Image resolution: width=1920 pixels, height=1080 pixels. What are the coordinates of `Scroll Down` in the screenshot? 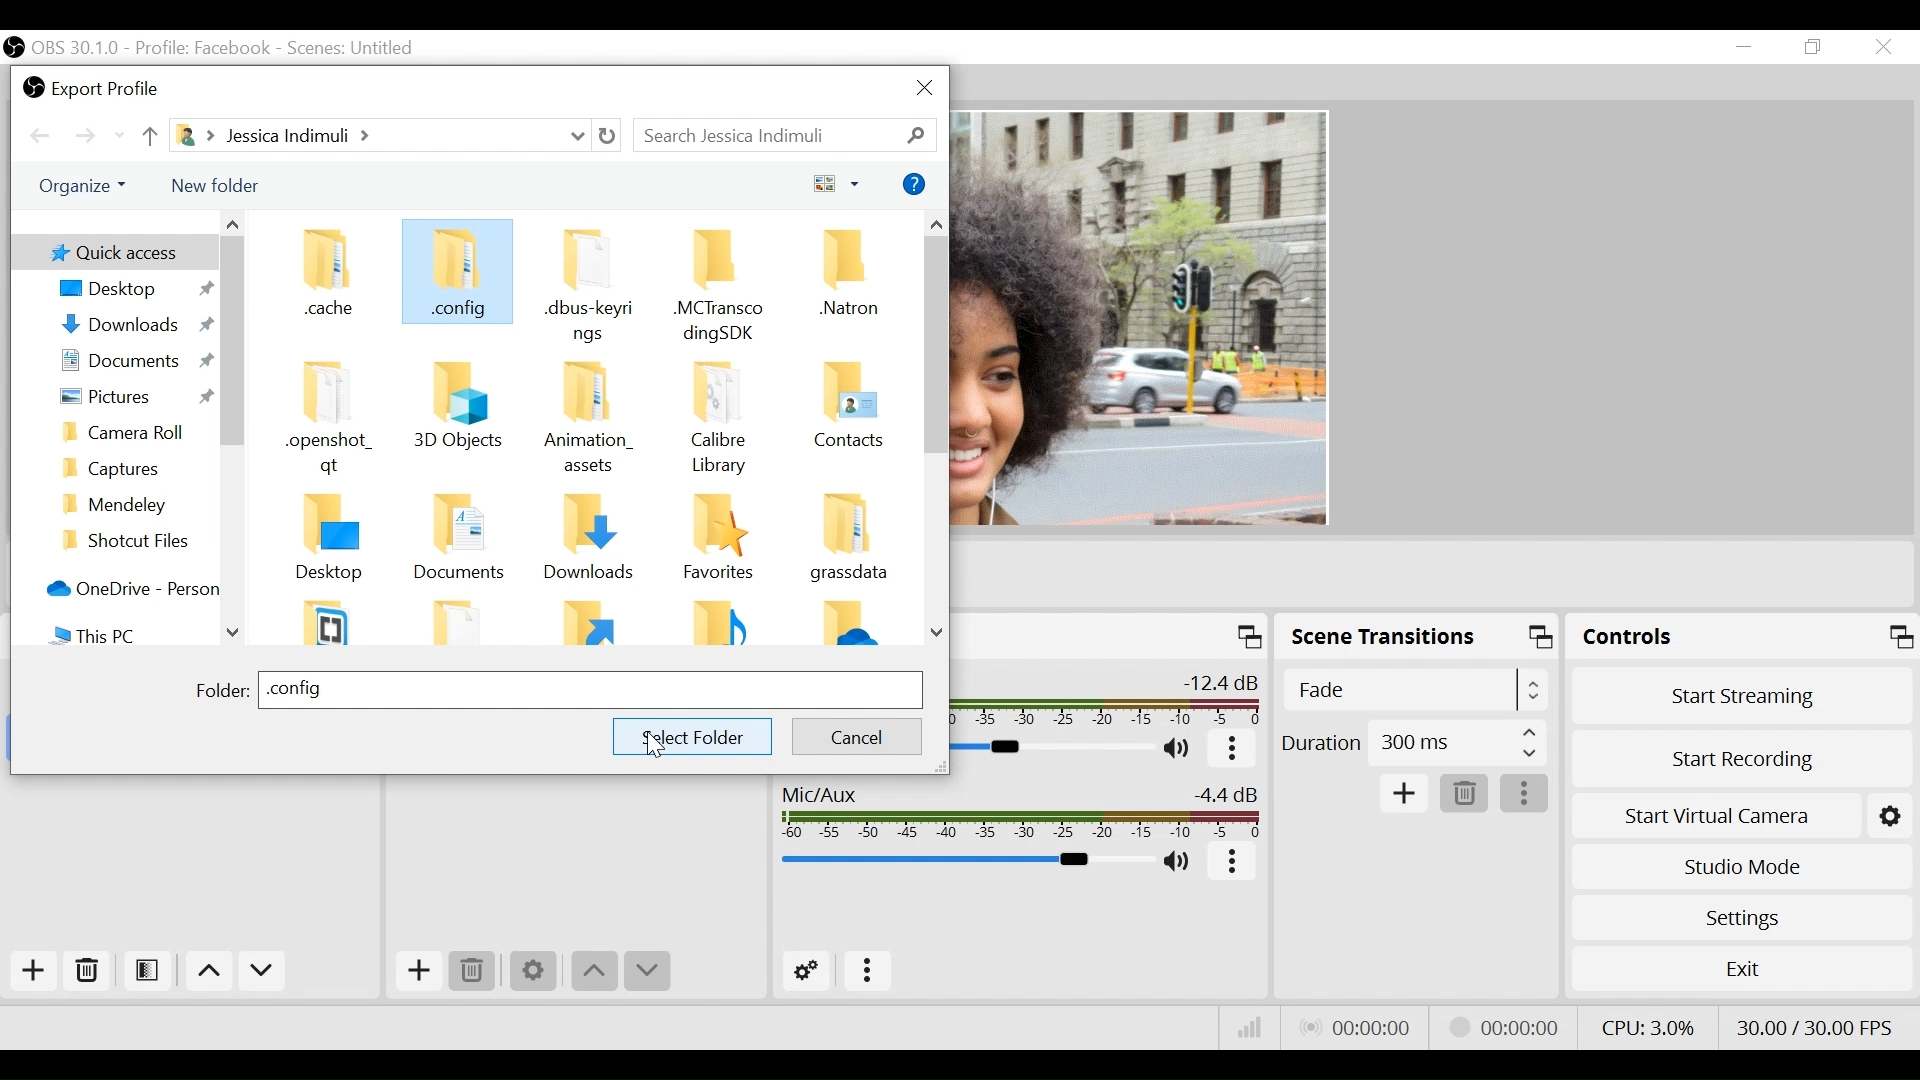 It's located at (938, 633).